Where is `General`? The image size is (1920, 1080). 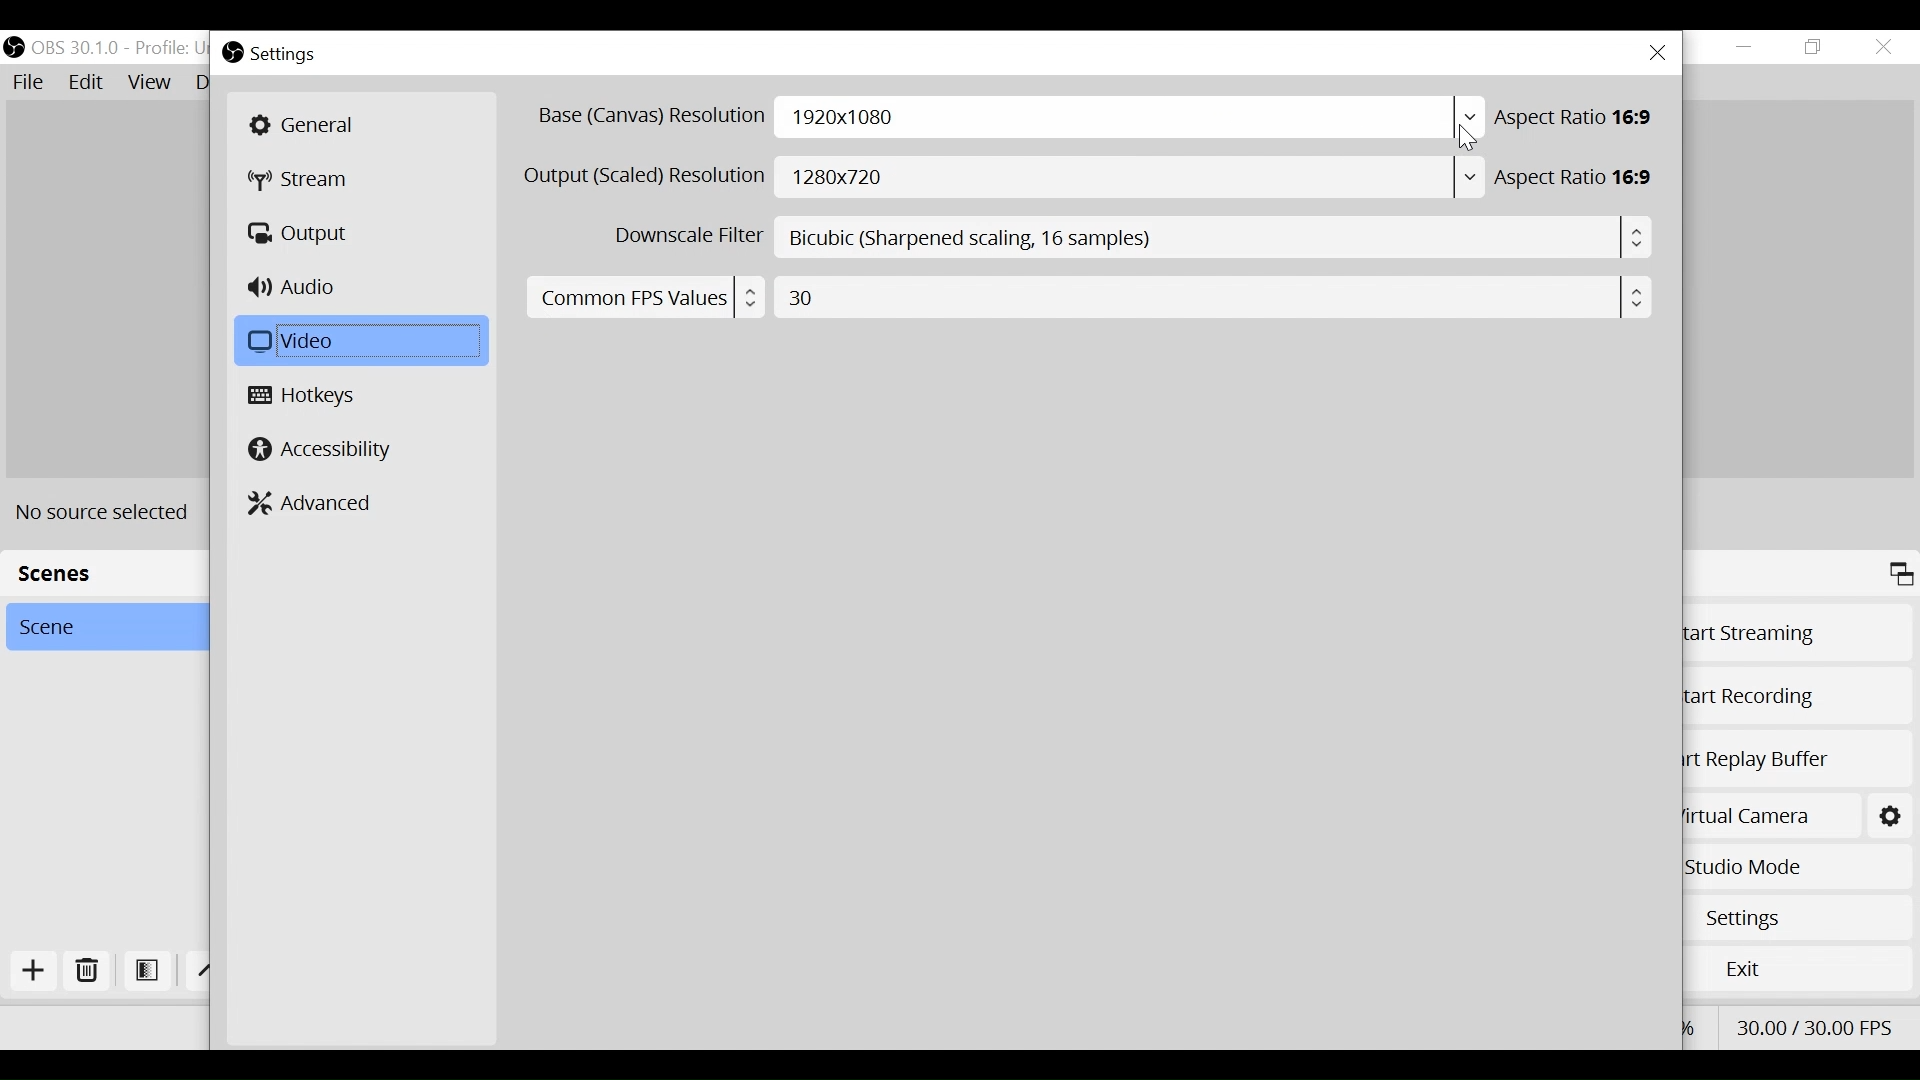
General is located at coordinates (359, 125).